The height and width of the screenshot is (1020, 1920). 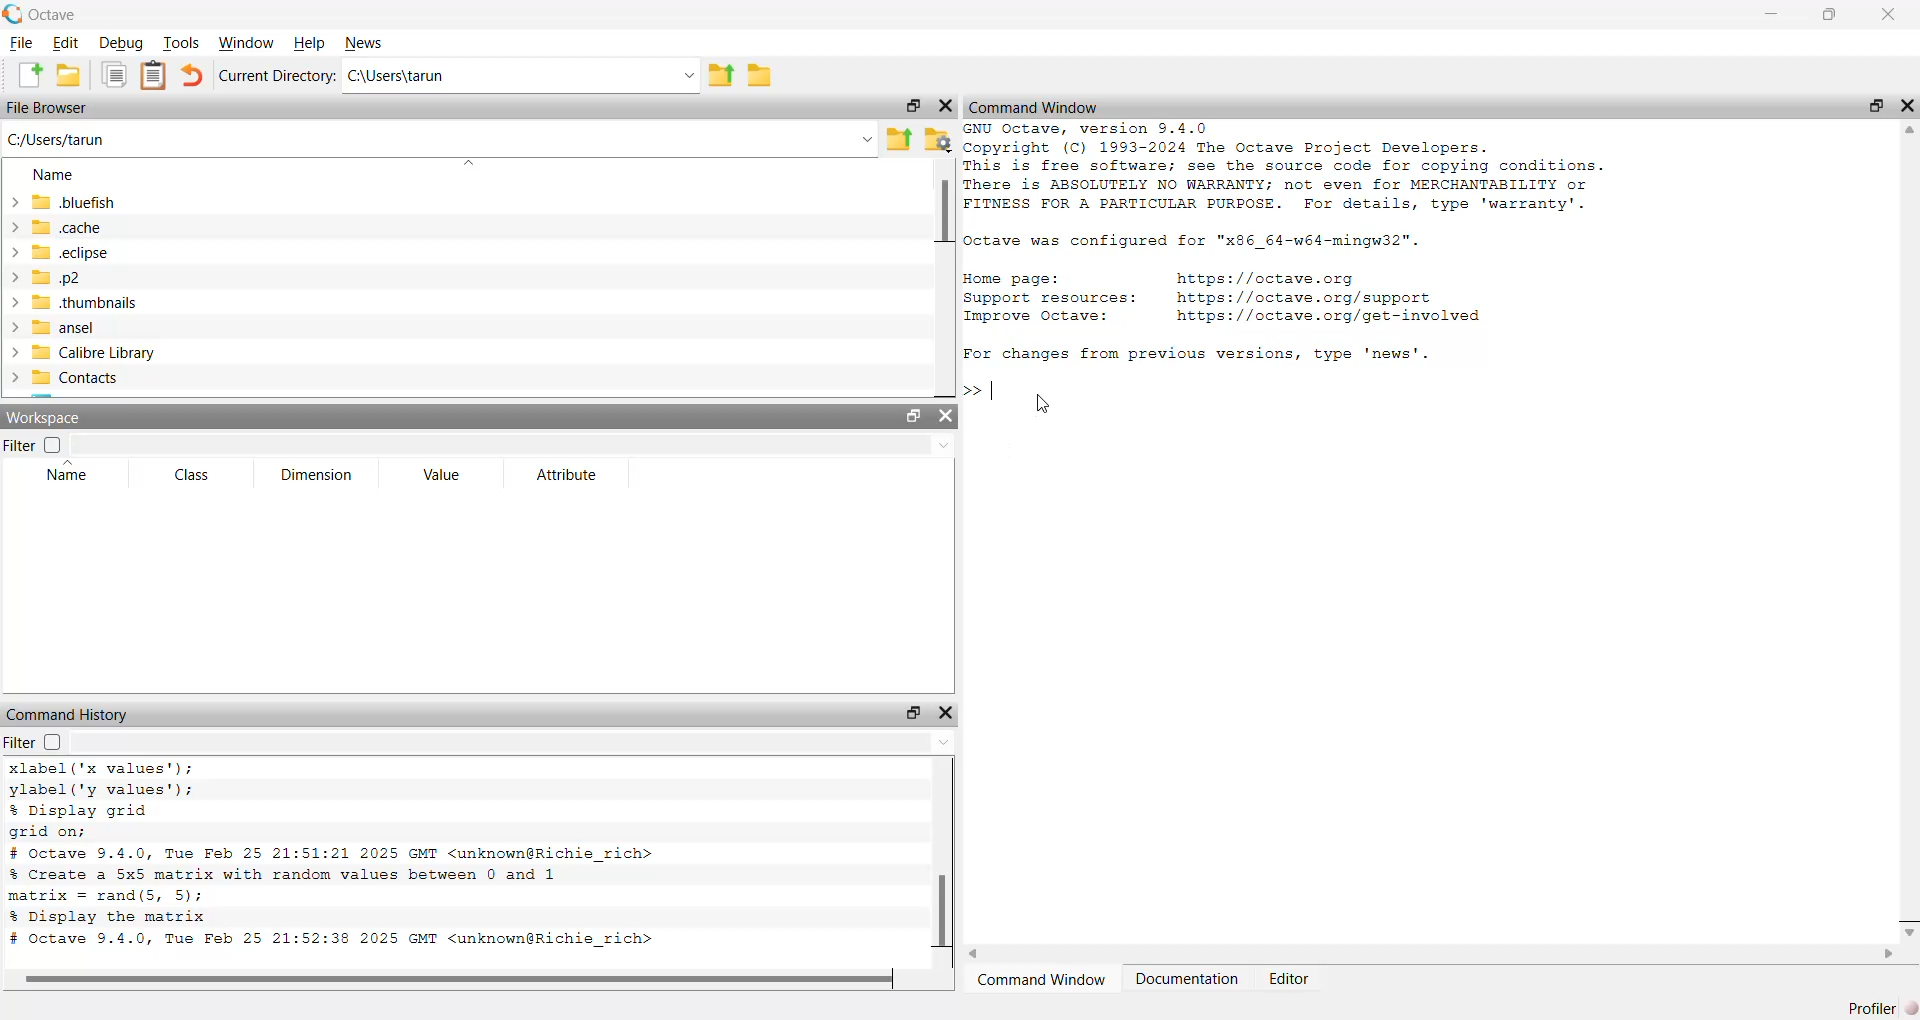 I want to click on Dimension, so click(x=312, y=472).